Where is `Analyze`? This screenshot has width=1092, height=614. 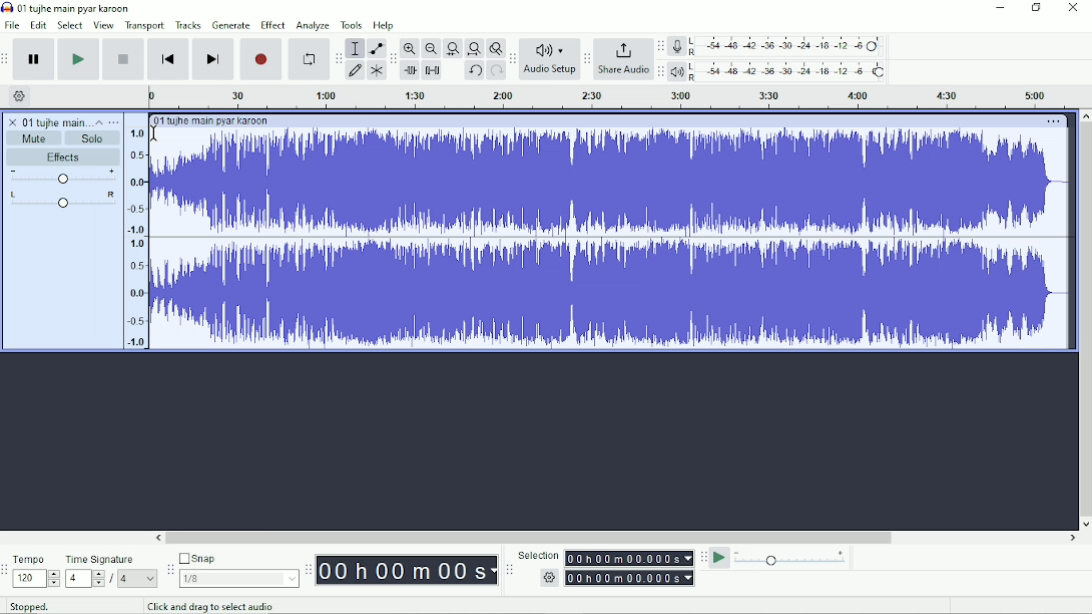
Analyze is located at coordinates (313, 25).